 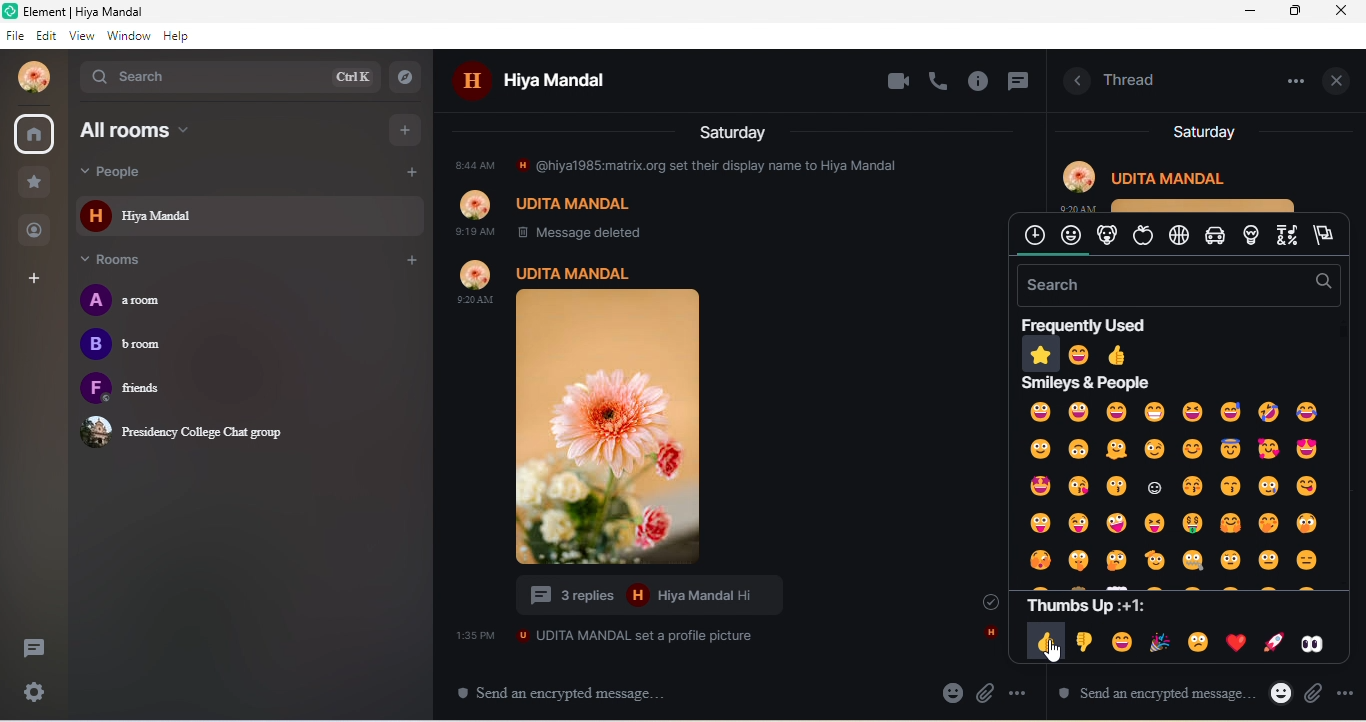 What do you see at coordinates (28, 77) in the screenshot?
I see `profile photo` at bounding box center [28, 77].